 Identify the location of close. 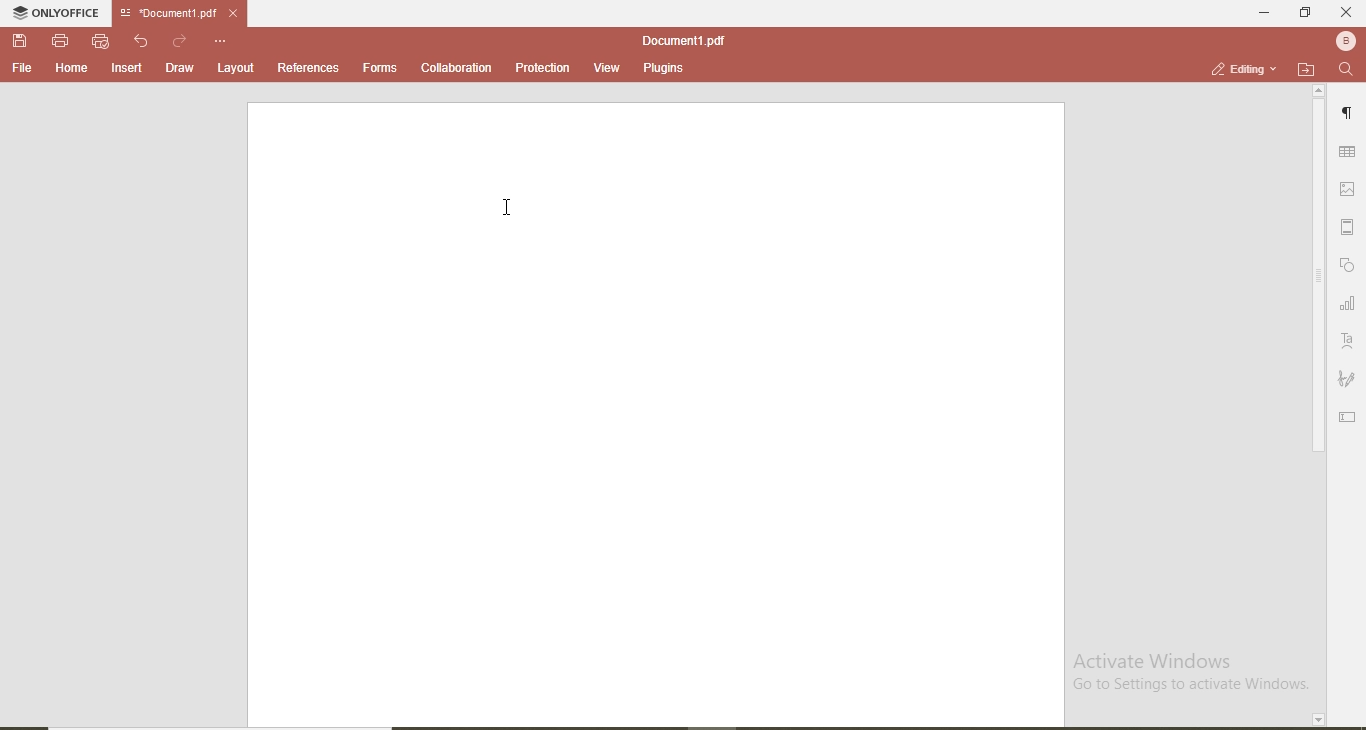
(237, 13).